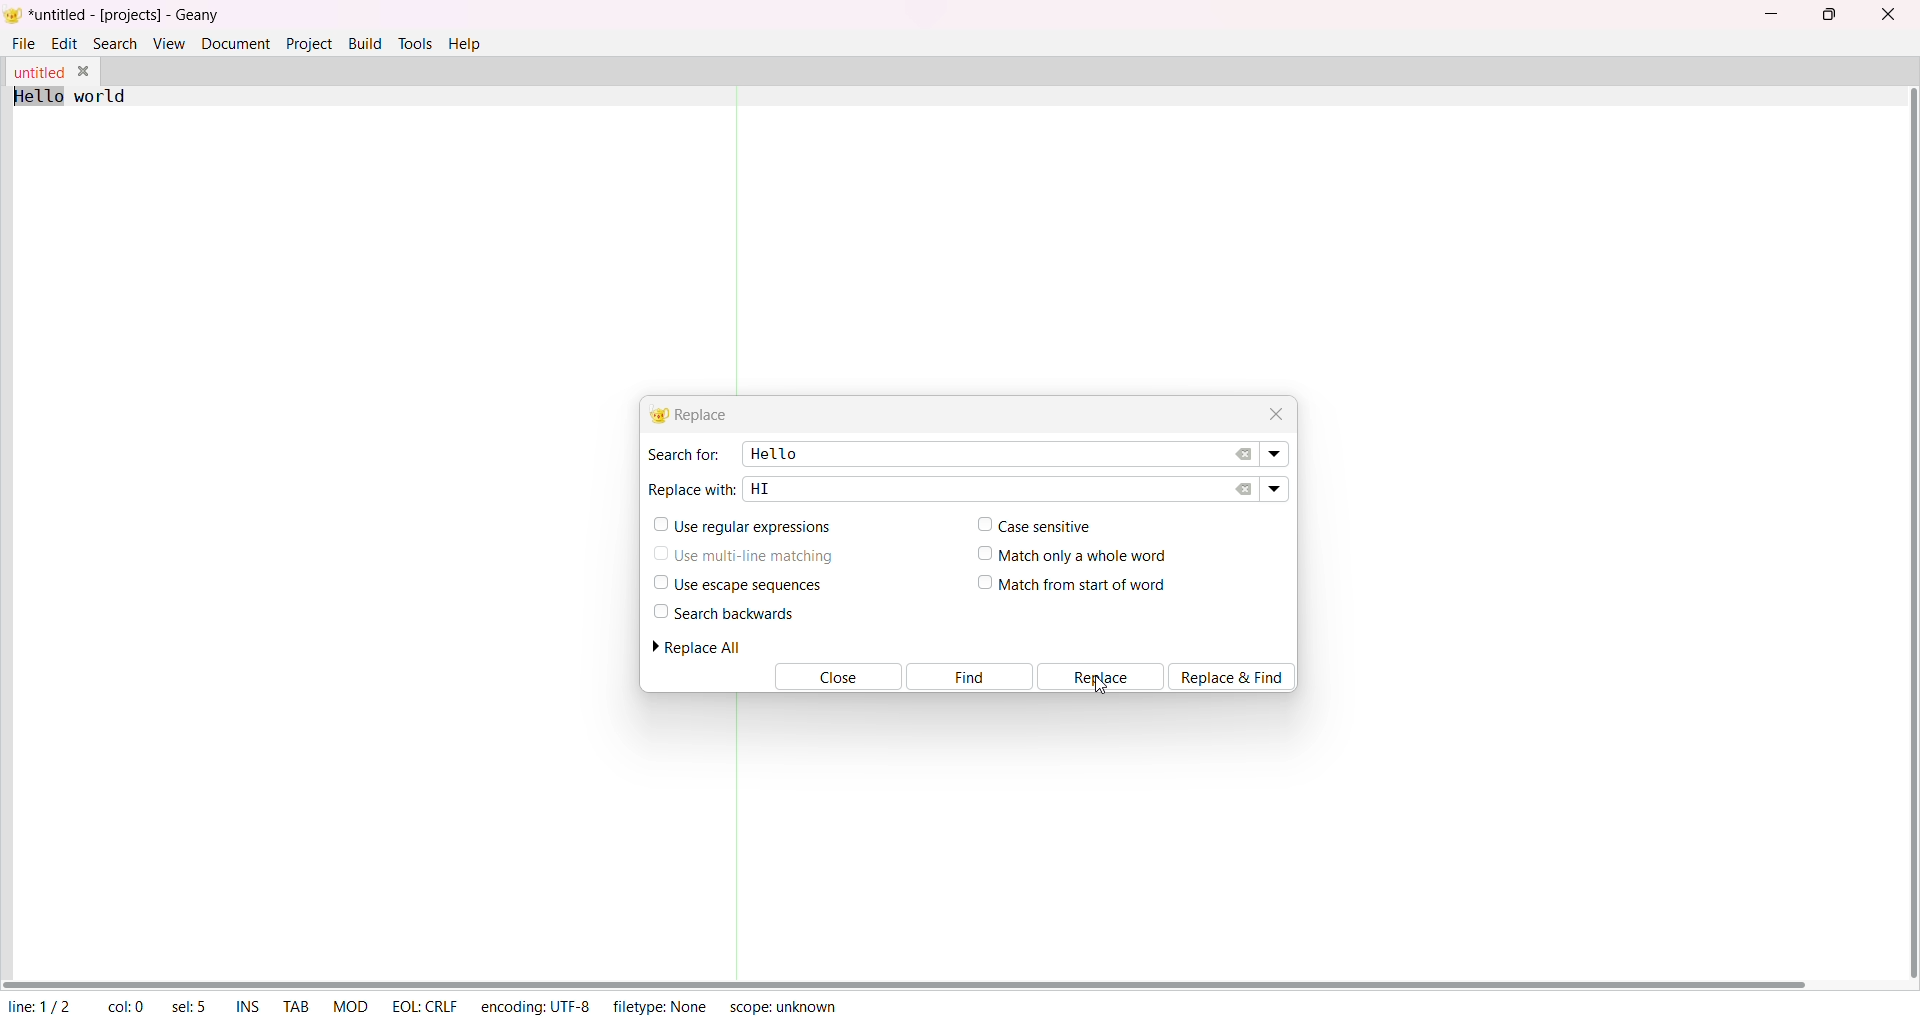 Image resolution: width=1920 pixels, height=1018 pixels. What do you see at coordinates (87, 71) in the screenshot?
I see `close tab` at bounding box center [87, 71].